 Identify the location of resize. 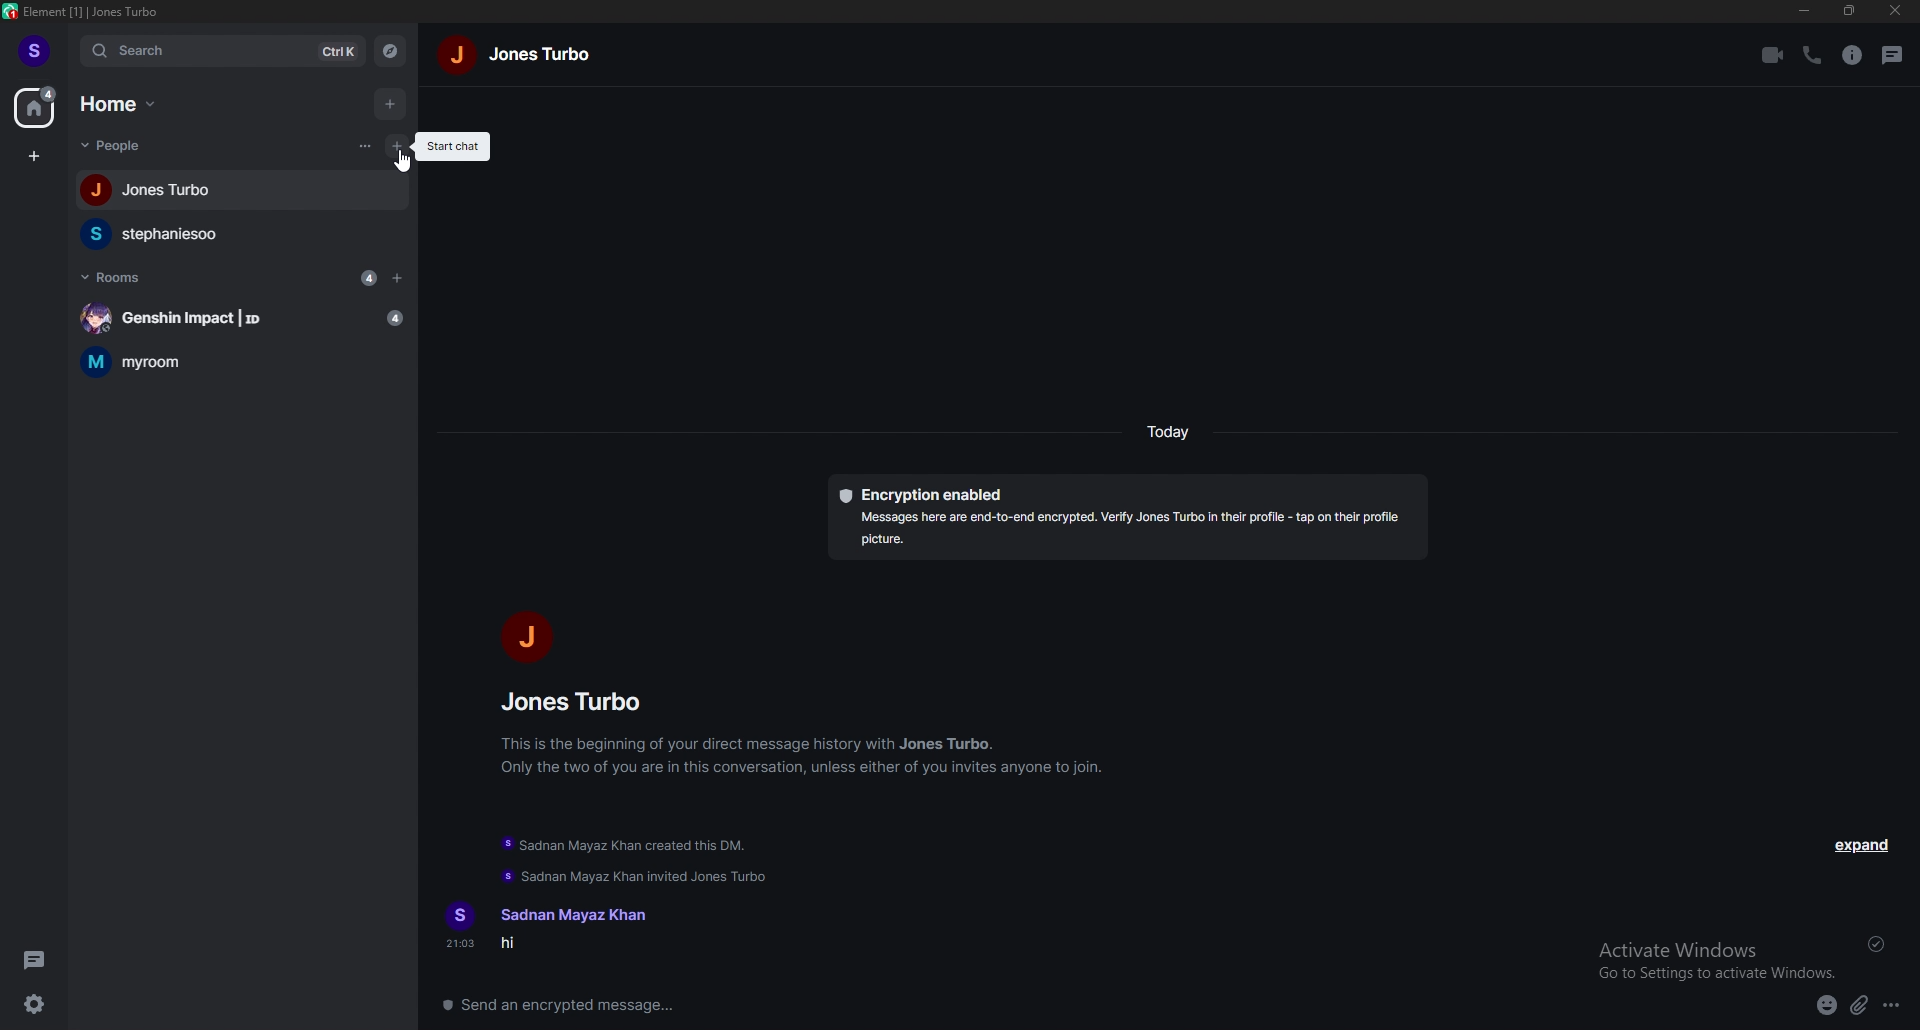
(1848, 10).